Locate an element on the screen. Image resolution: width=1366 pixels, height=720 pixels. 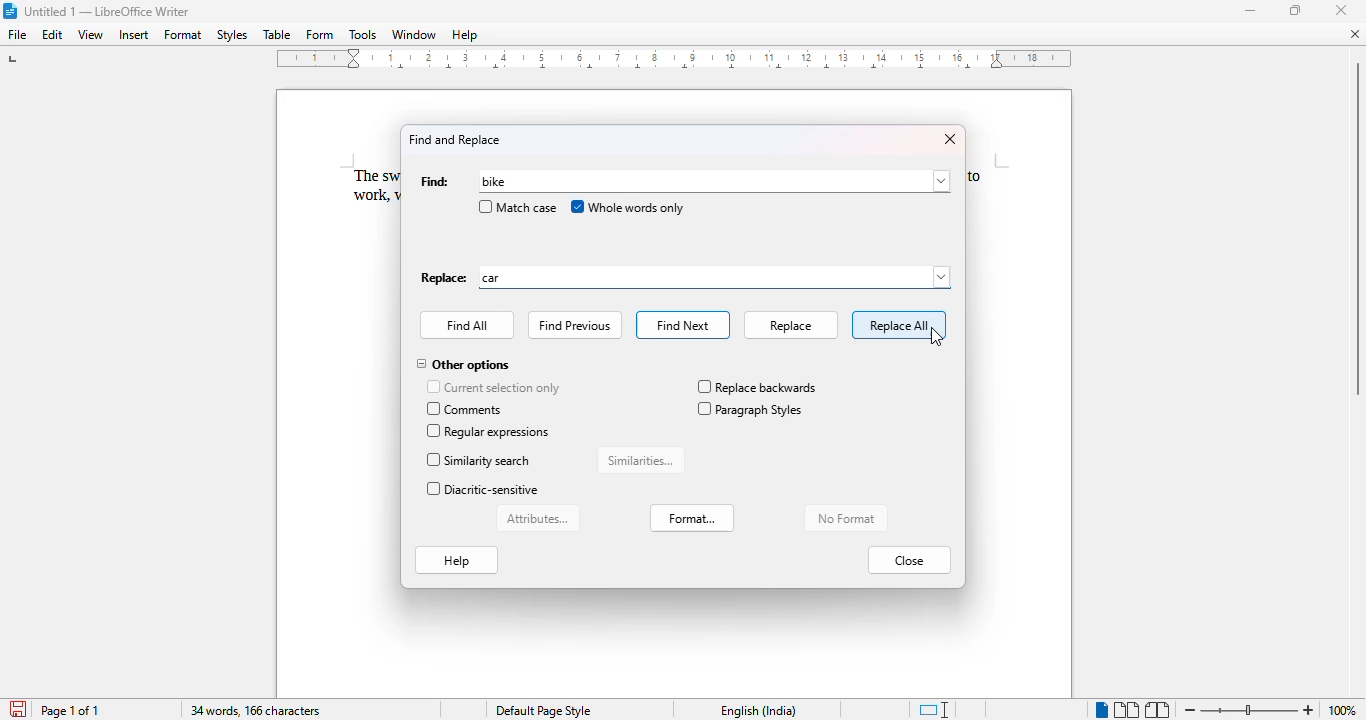
tap stop is located at coordinates (14, 62).